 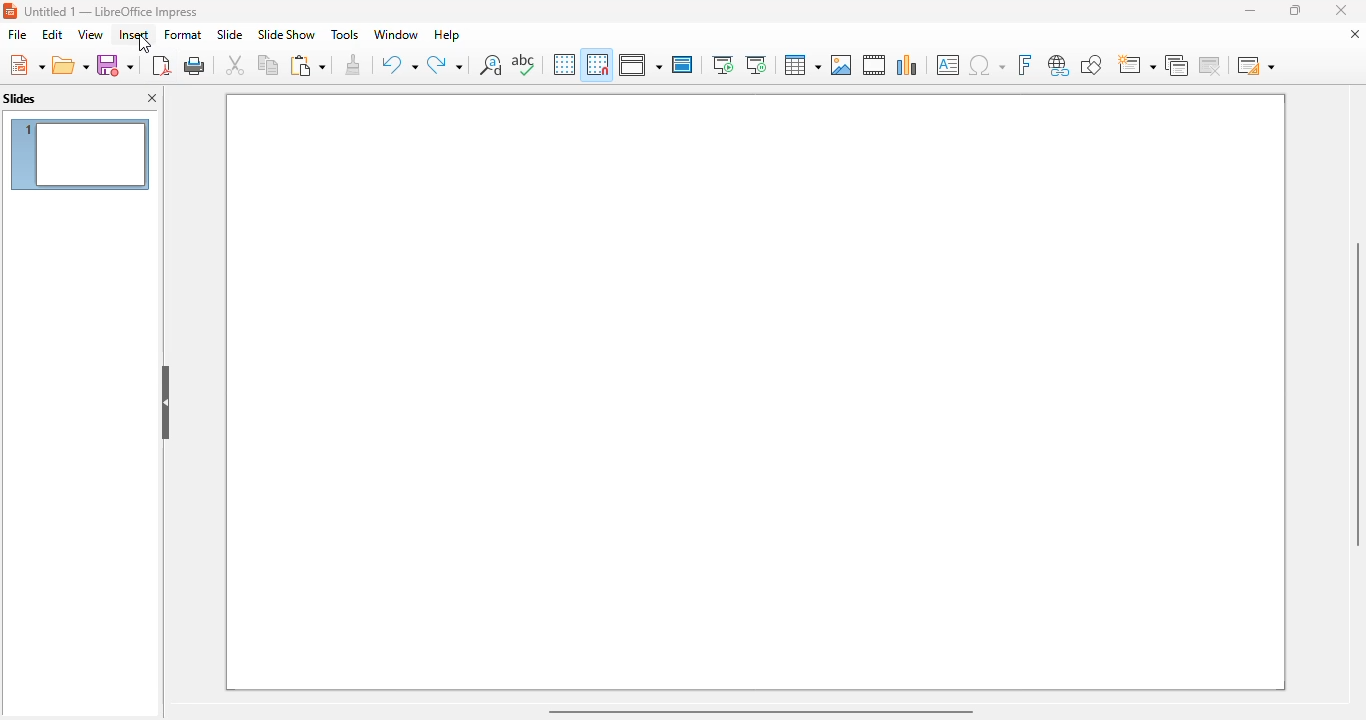 What do you see at coordinates (80, 154) in the screenshot?
I see `slide 1` at bounding box center [80, 154].